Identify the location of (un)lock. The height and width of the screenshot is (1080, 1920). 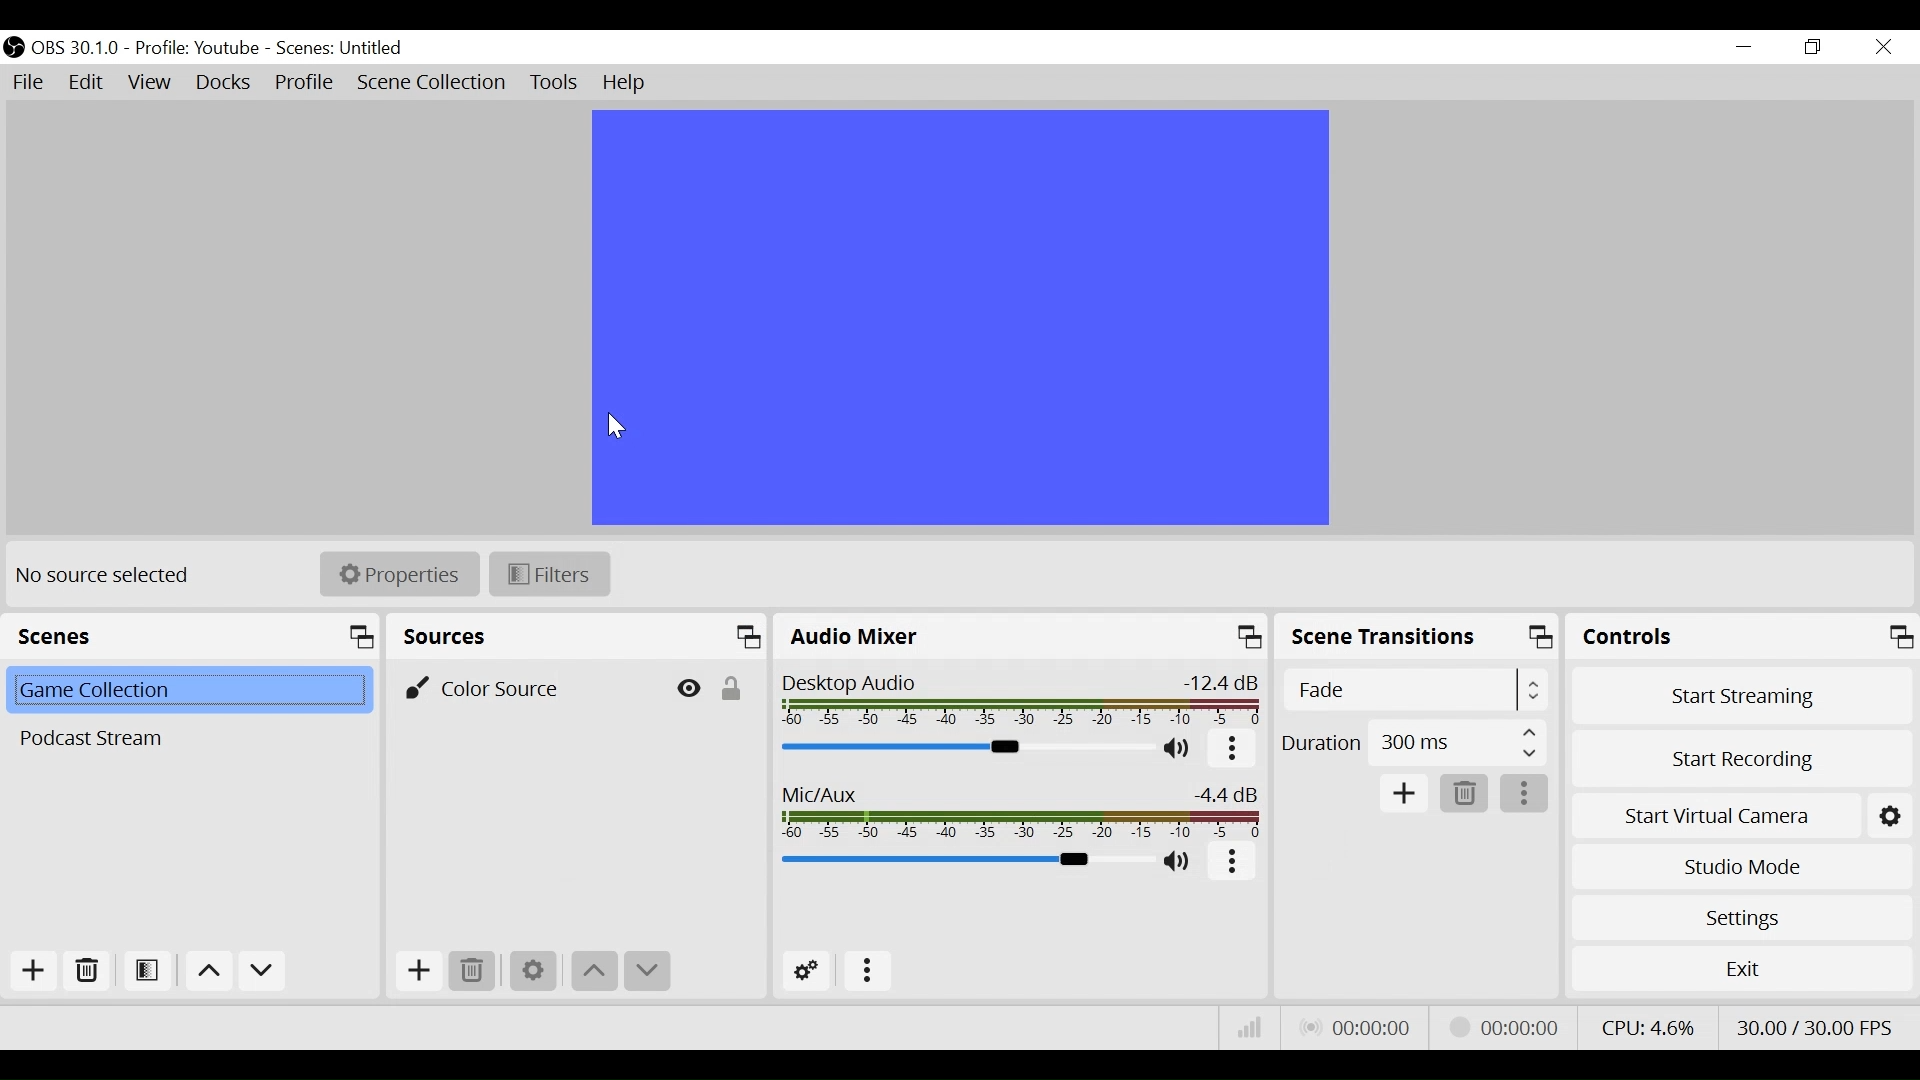
(731, 685).